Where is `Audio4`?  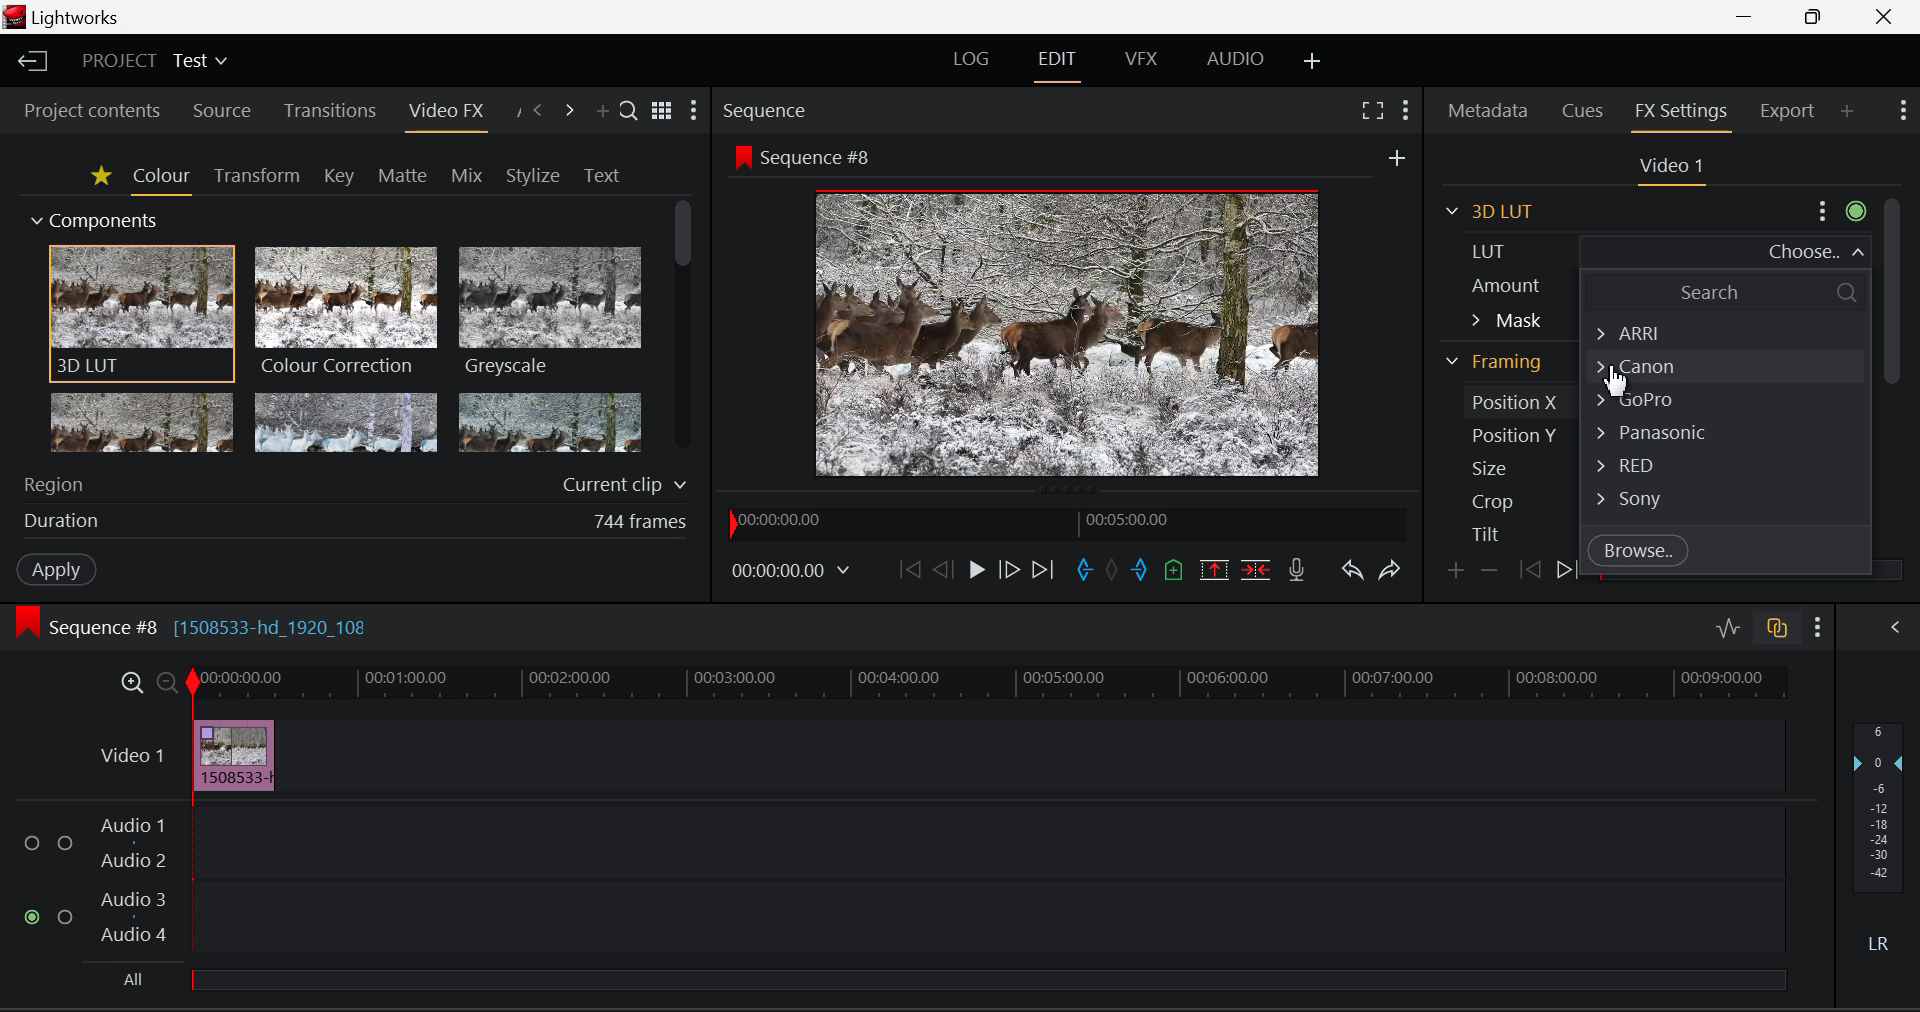 Audio4 is located at coordinates (134, 934).